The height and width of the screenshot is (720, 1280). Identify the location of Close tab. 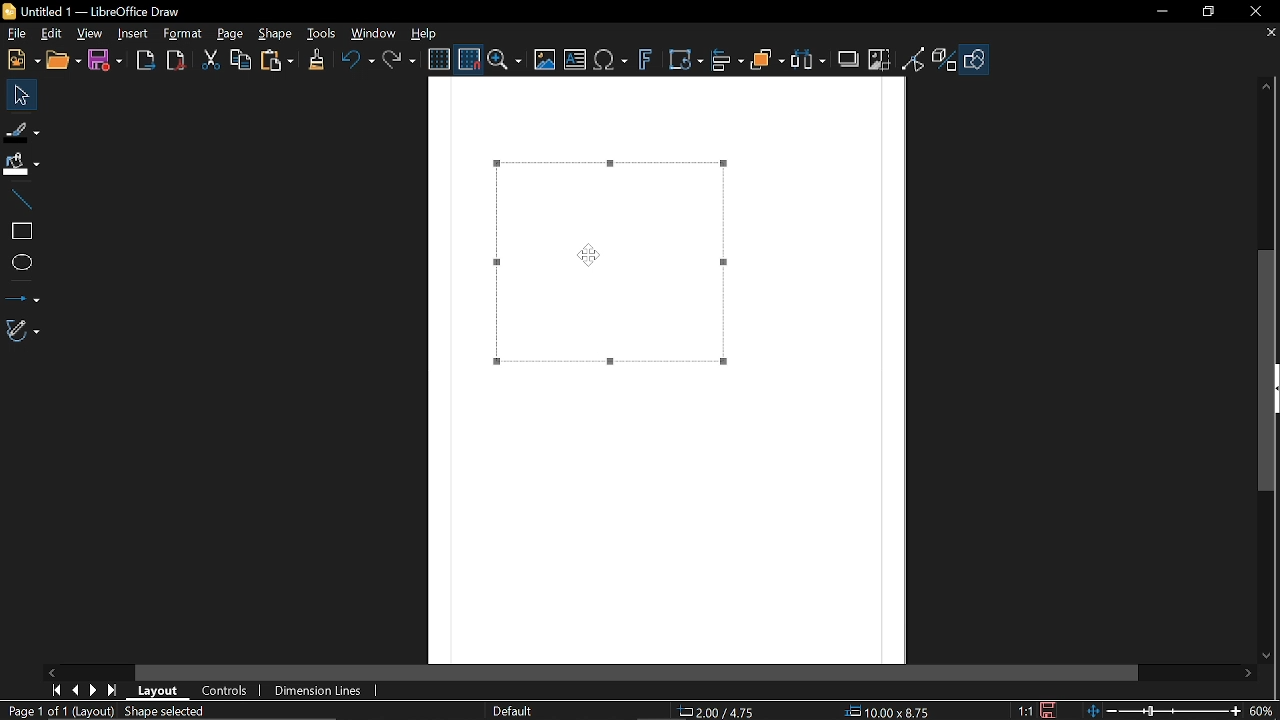
(1270, 32).